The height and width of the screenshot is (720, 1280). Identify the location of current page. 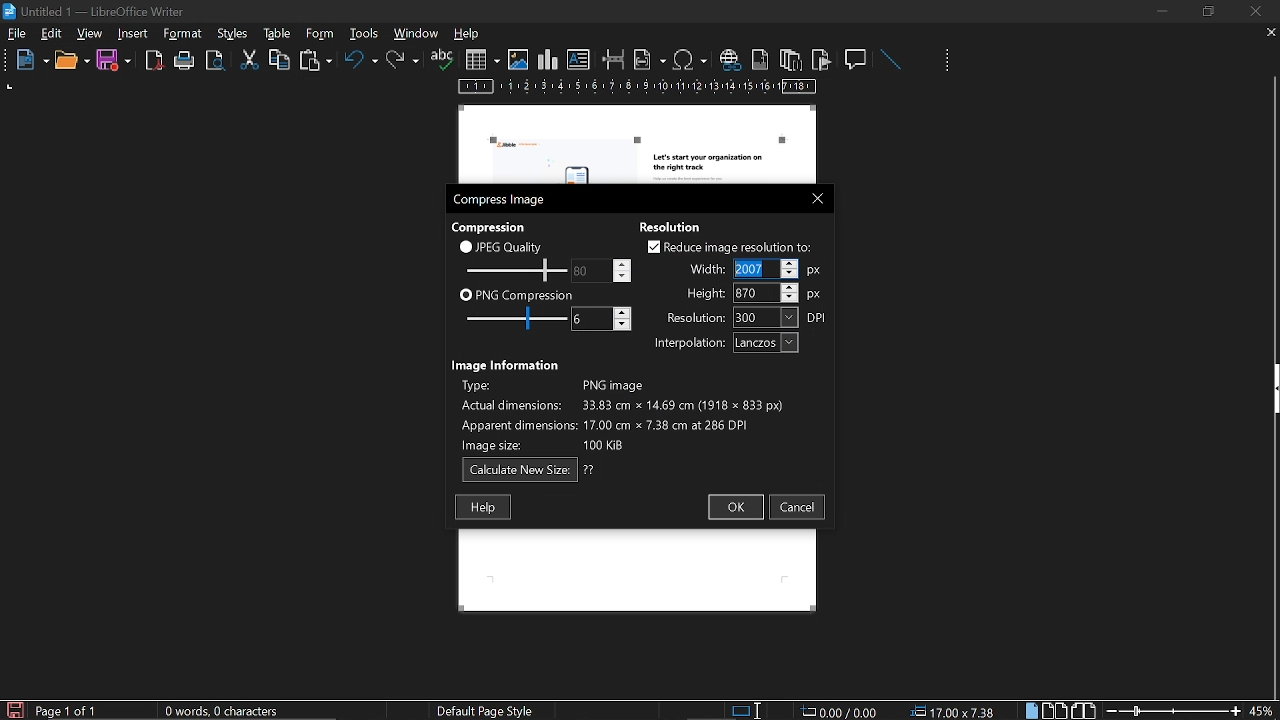
(67, 711).